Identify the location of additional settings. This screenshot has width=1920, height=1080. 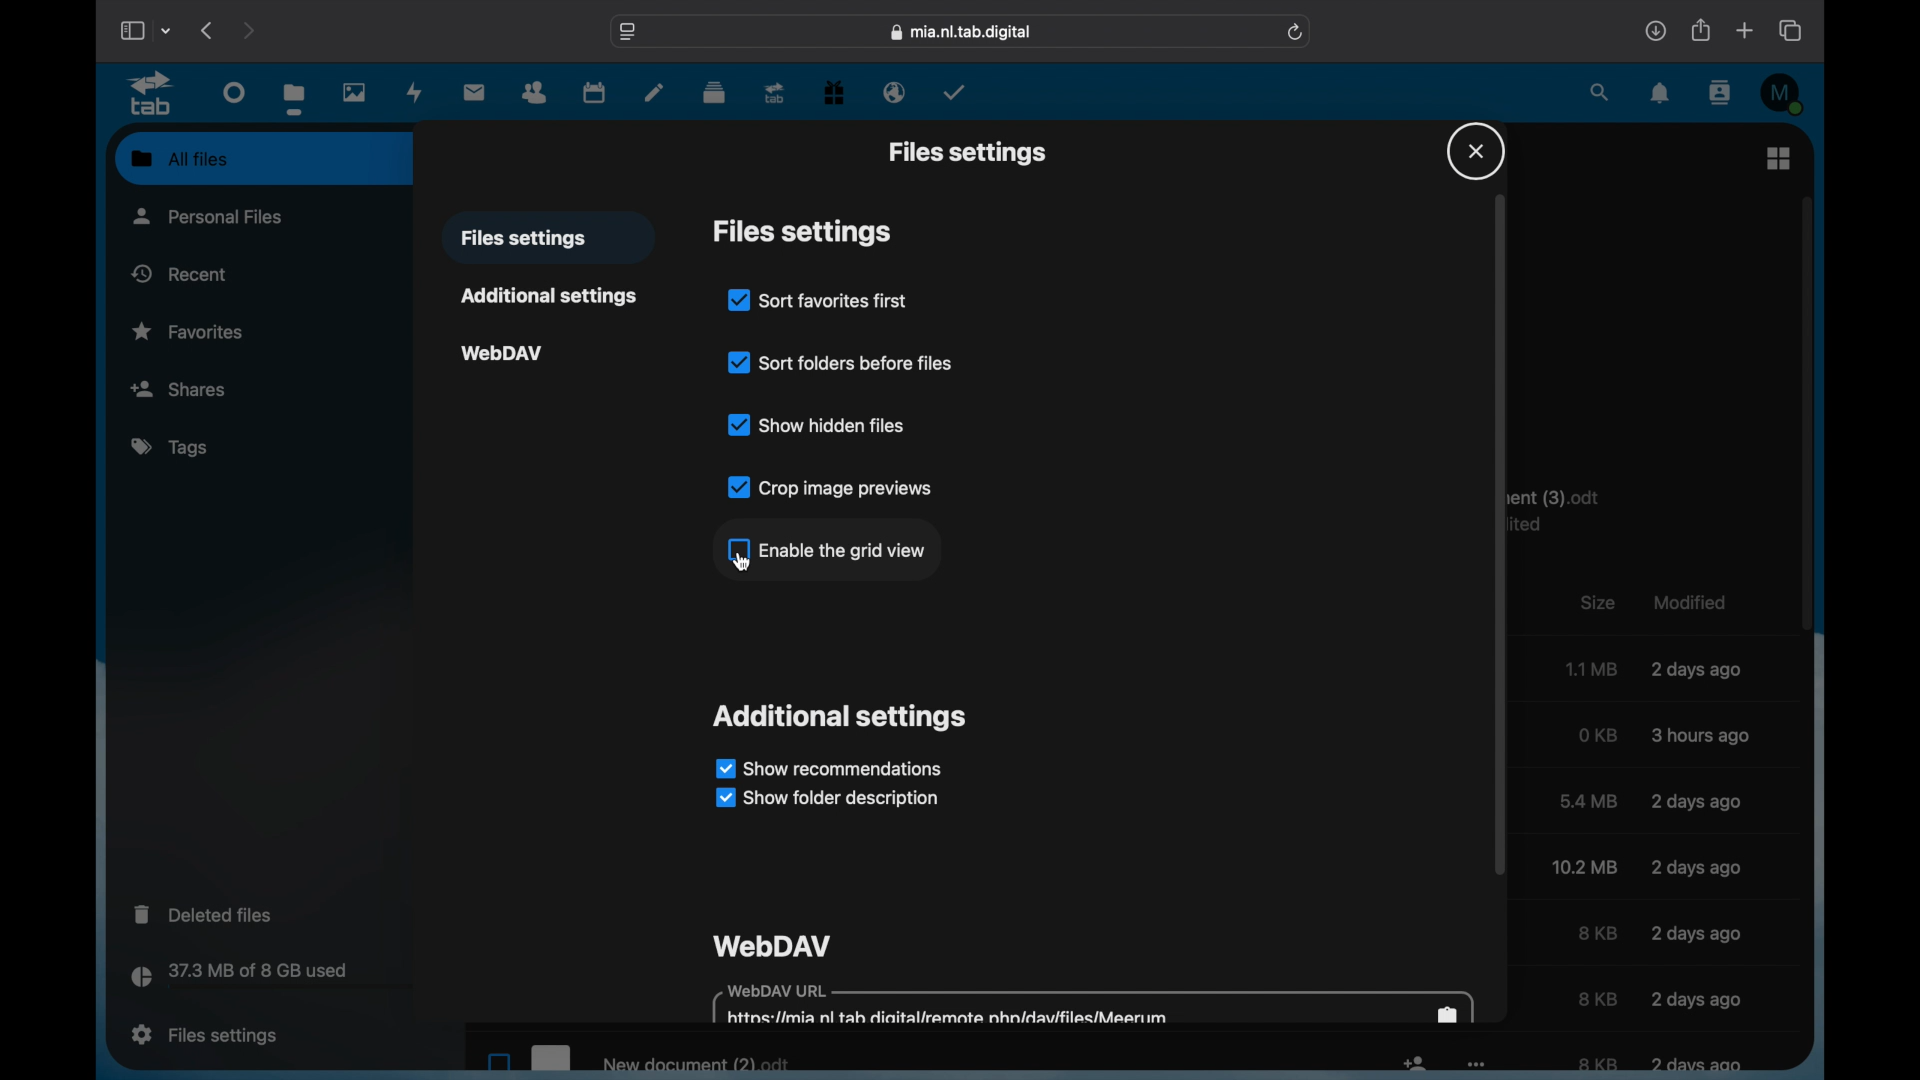
(842, 716).